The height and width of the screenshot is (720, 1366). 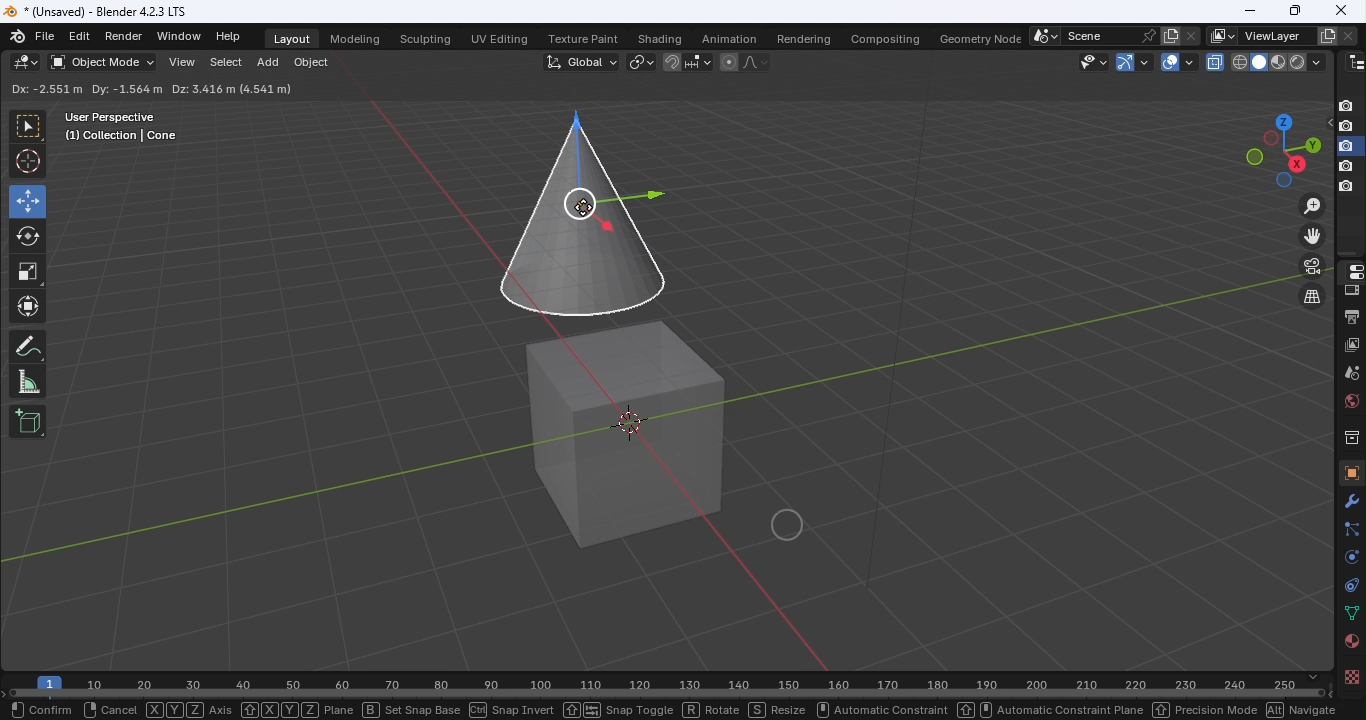 I want to click on Snapping, so click(x=699, y=61).